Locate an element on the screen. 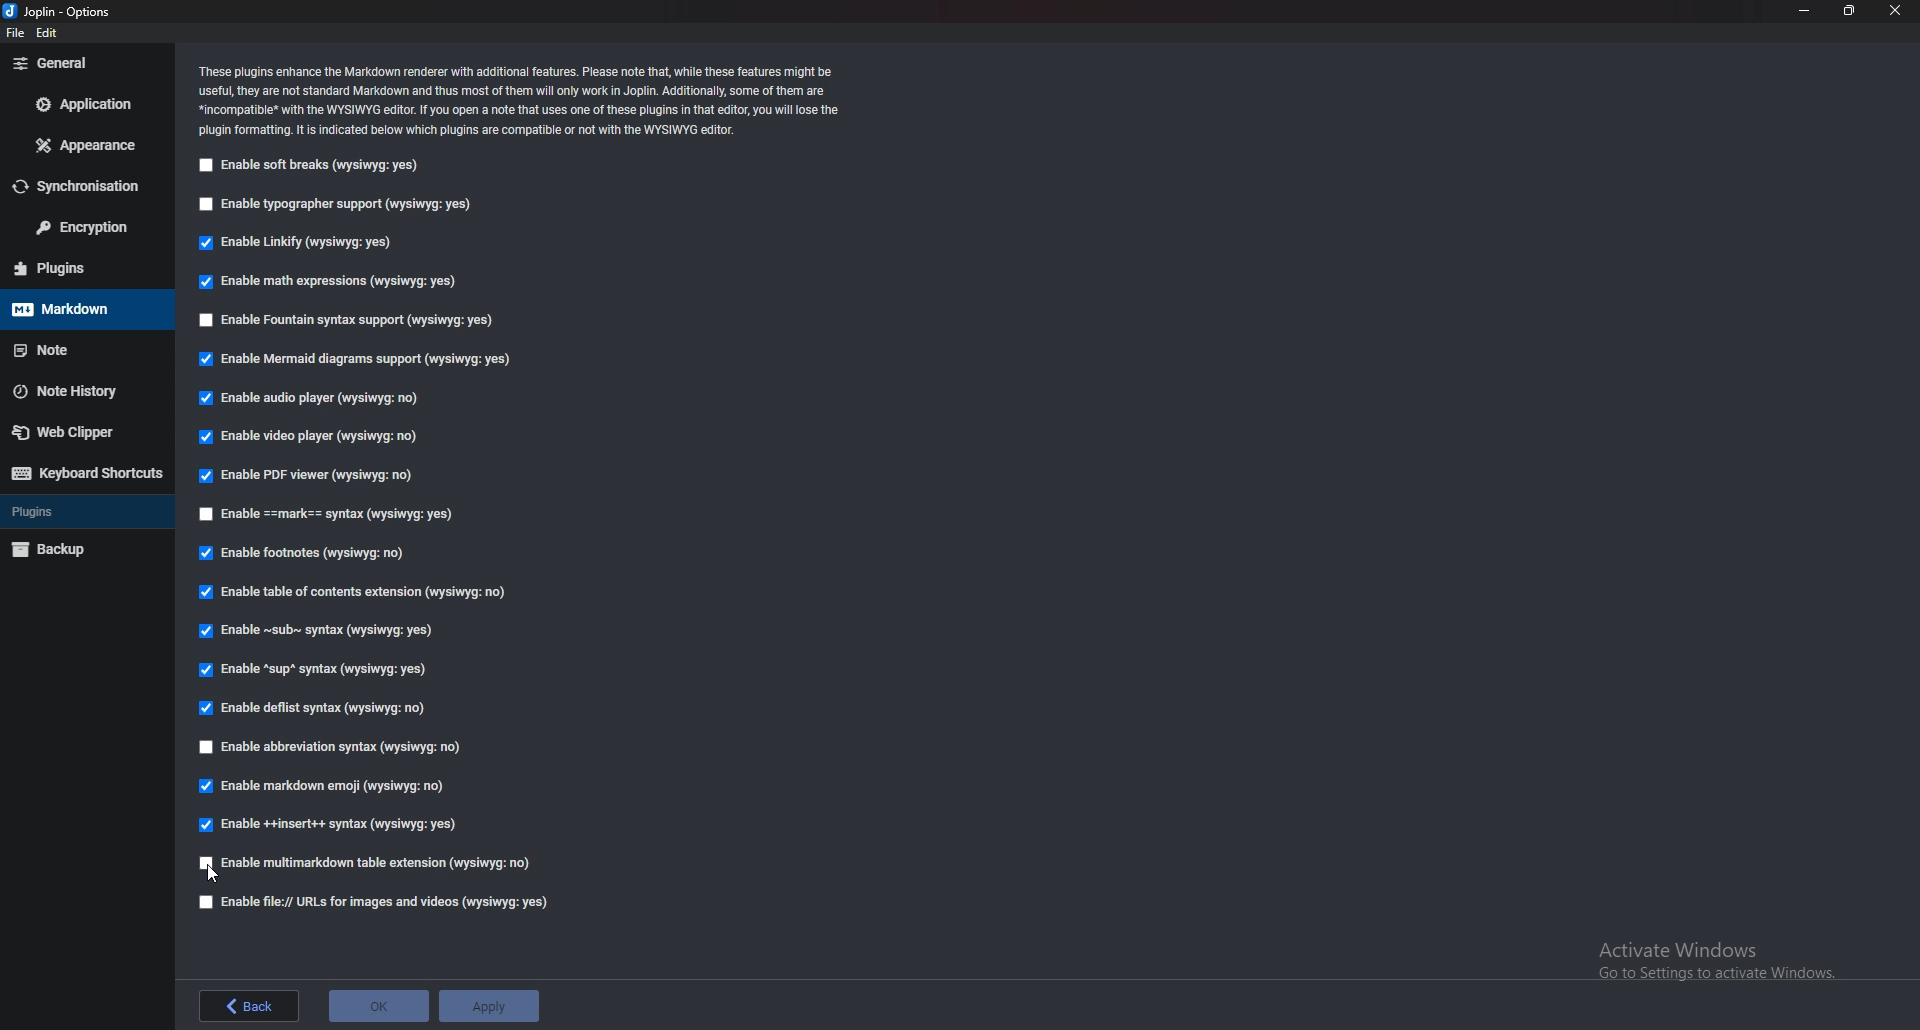  Enable Linkify is located at coordinates (299, 243).